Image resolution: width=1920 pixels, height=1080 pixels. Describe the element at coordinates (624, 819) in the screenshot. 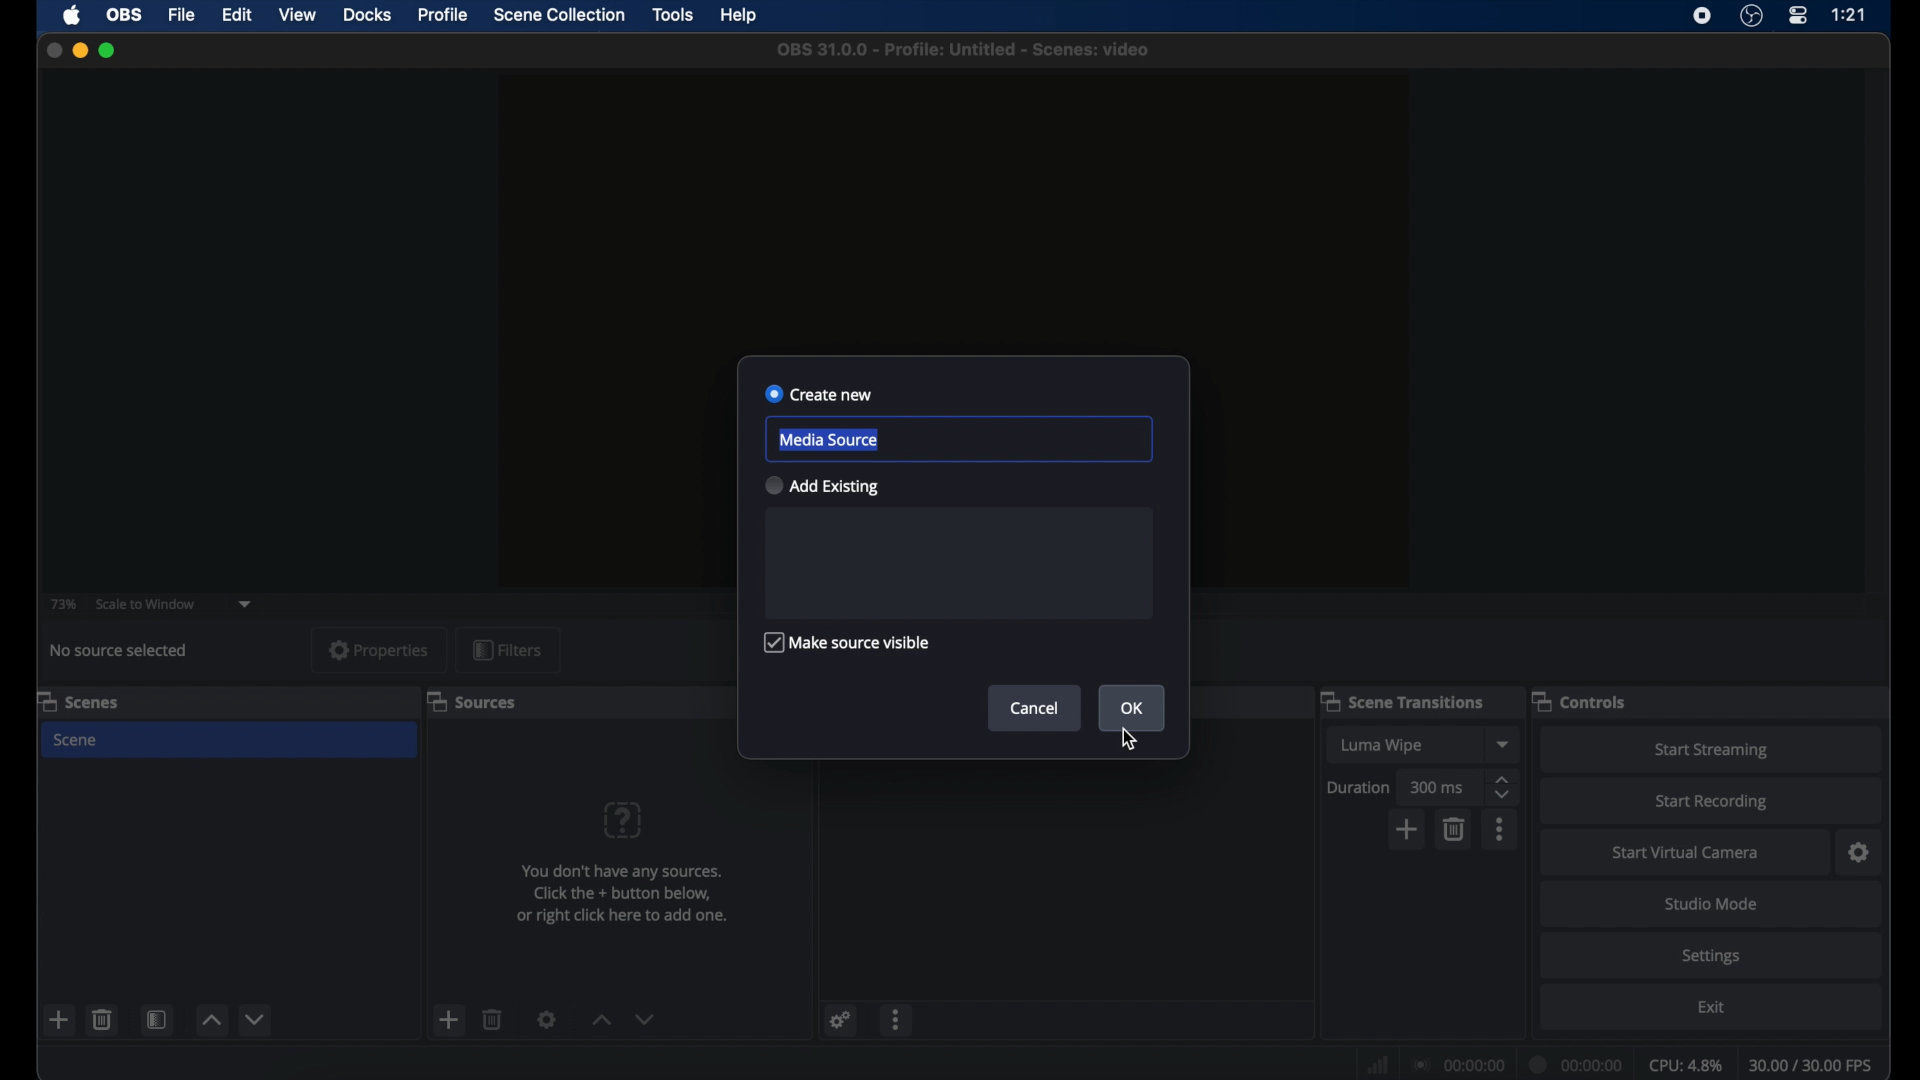

I see `question mark icon` at that location.